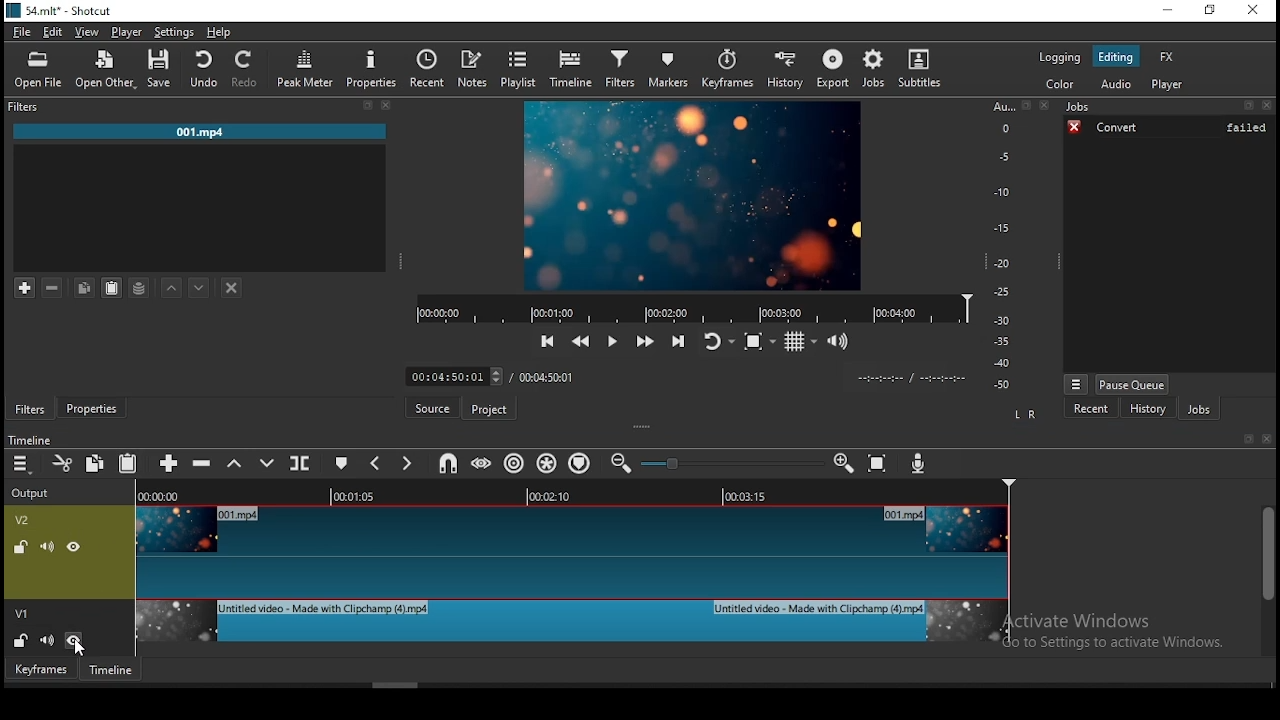 This screenshot has width=1280, height=720. What do you see at coordinates (693, 195) in the screenshot?
I see `video` at bounding box center [693, 195].